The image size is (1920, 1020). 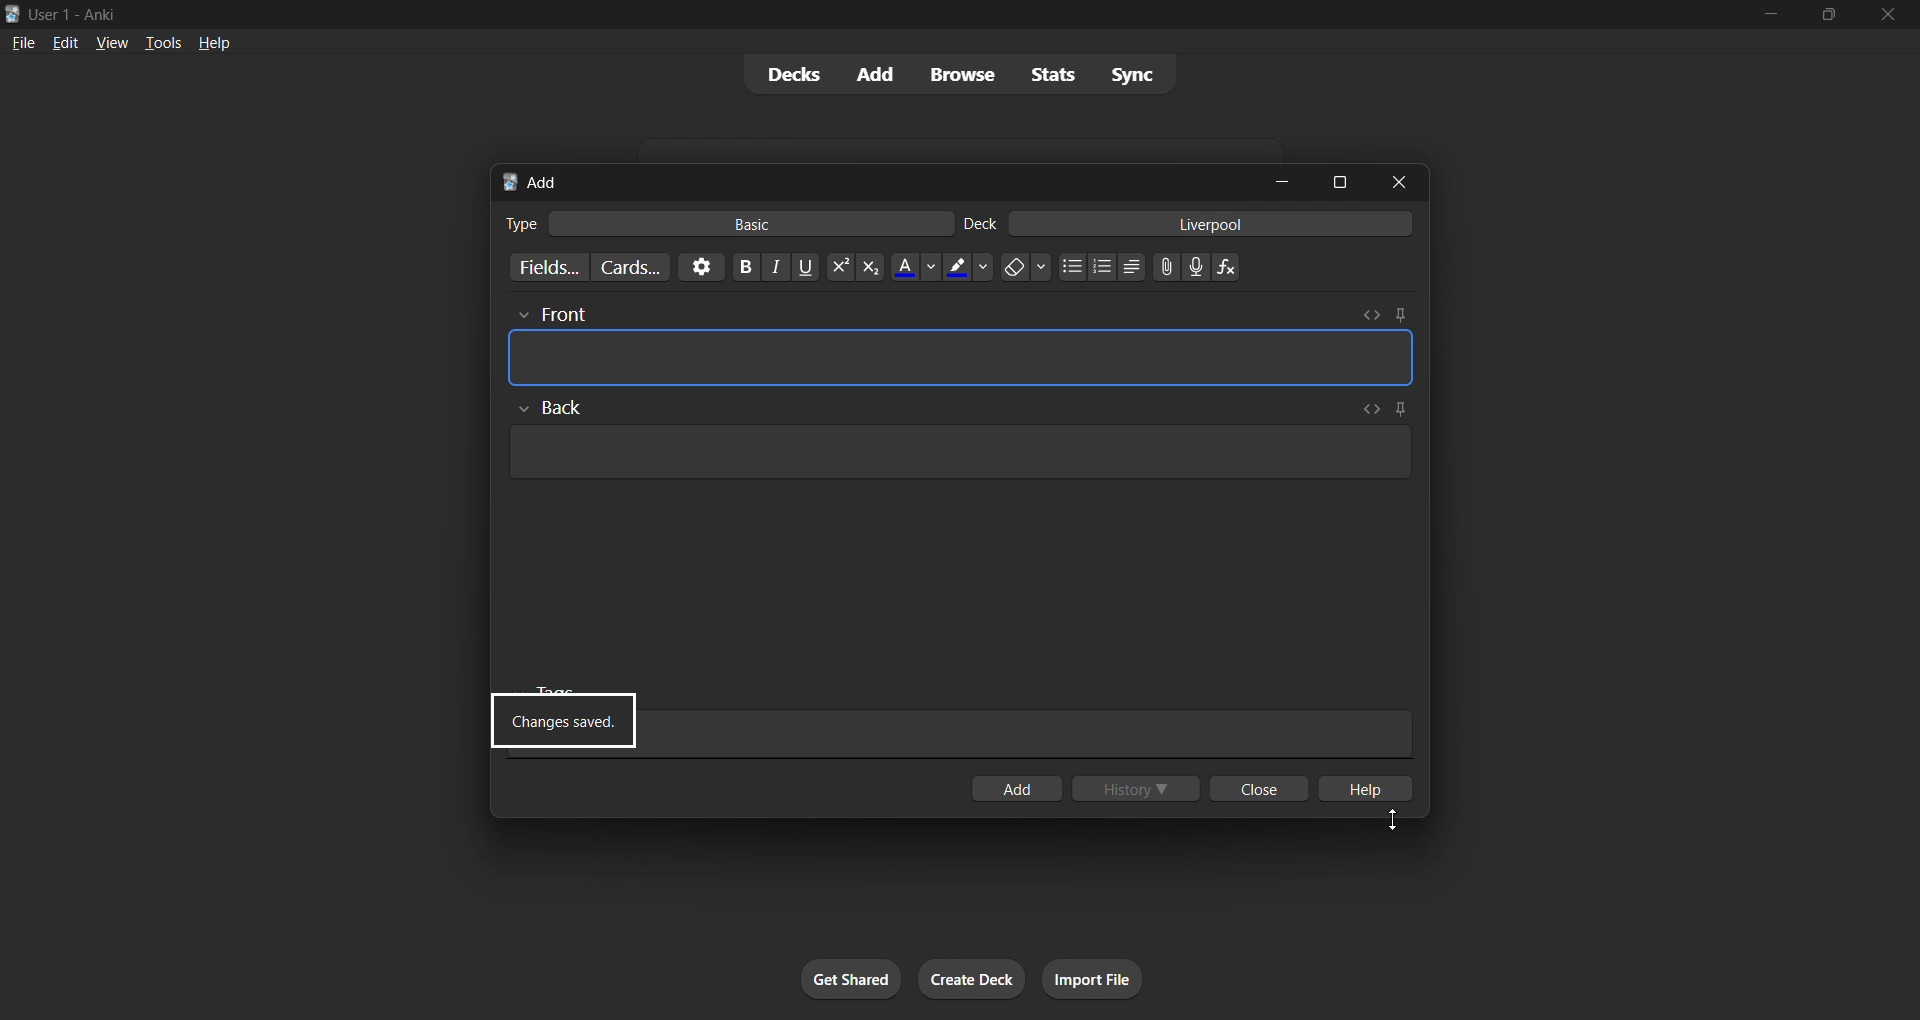 I want to click on change, so click(x=1370, y=310).